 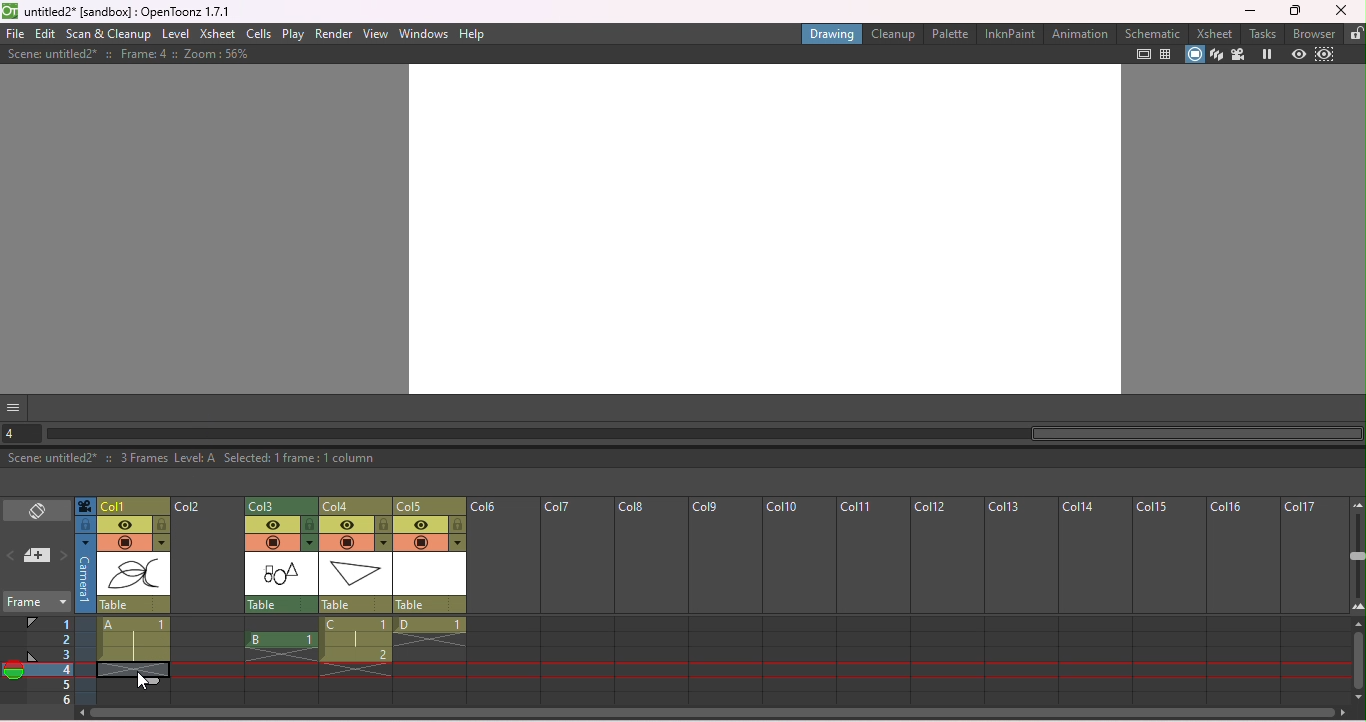 What do you see at coordinates (354, 661) in the screenshot?
I see `cells` at bounding box center [354, 661].